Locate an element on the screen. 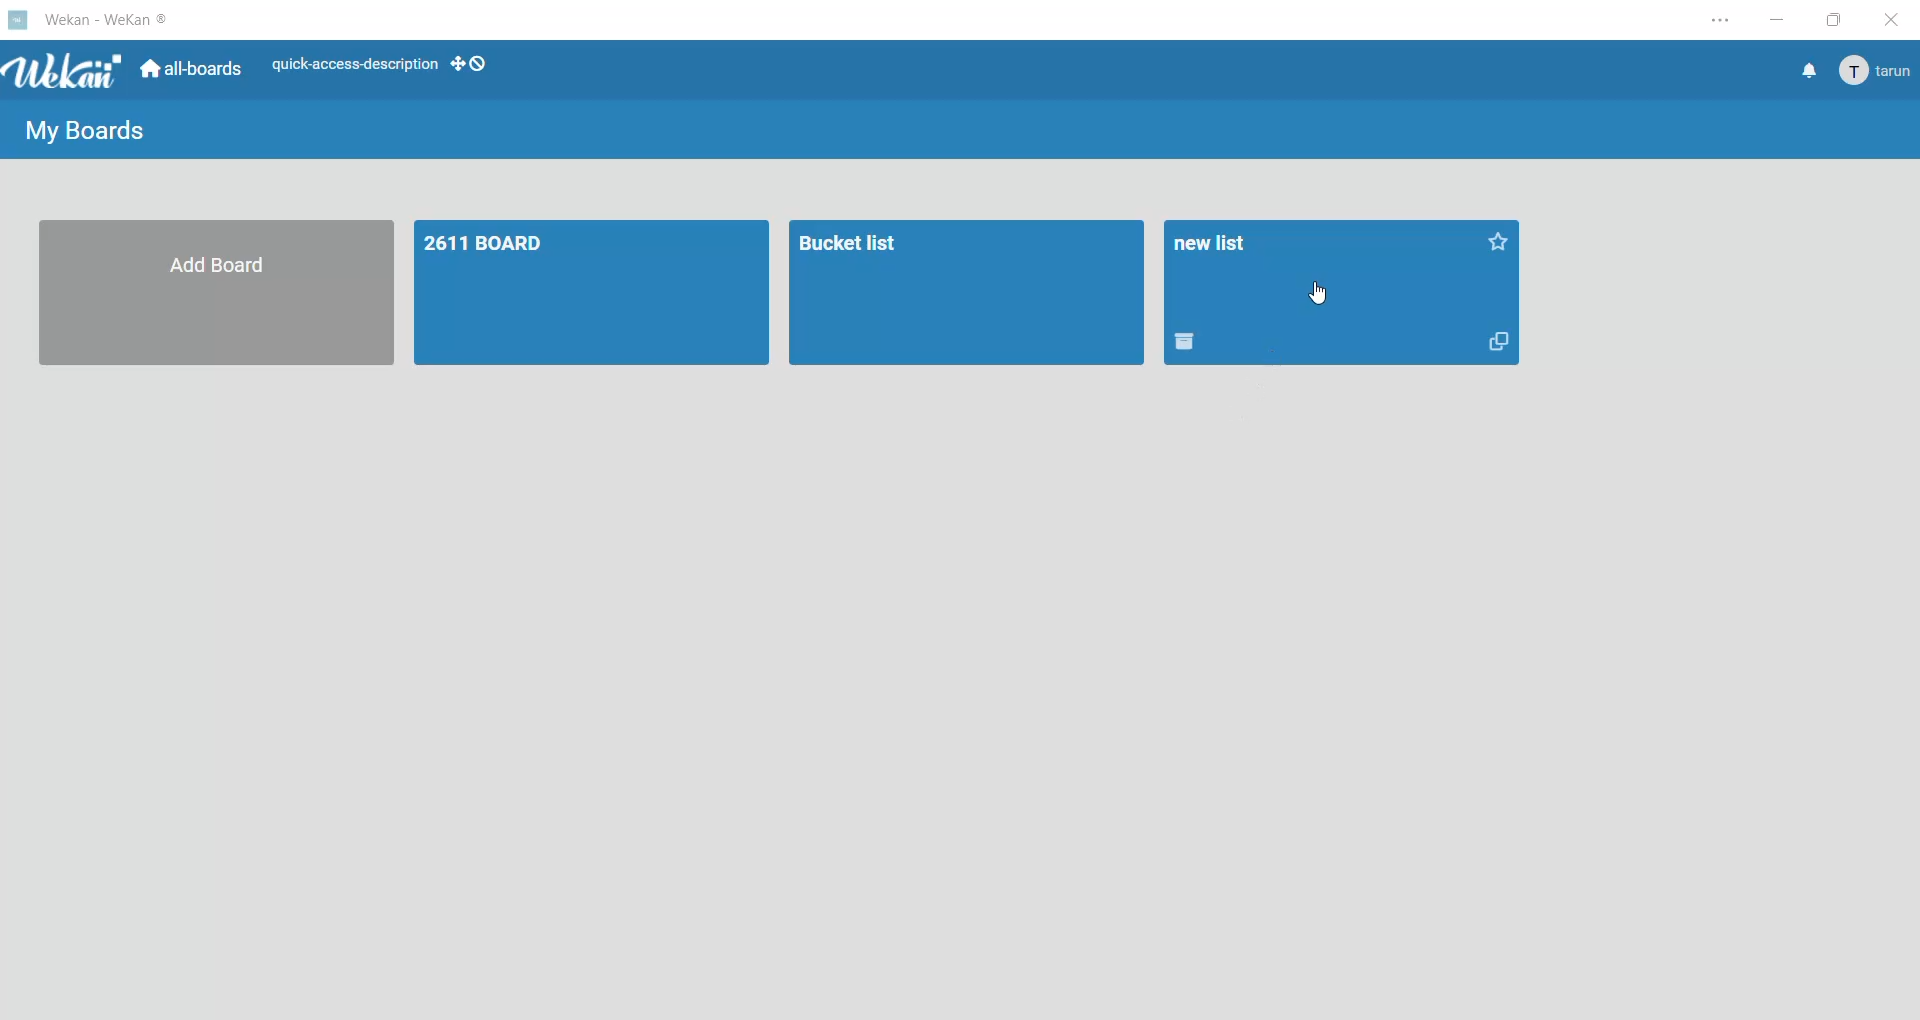 The width and height of the screenshot is (1920, 1020). close is located at coordinates (1890, 20).